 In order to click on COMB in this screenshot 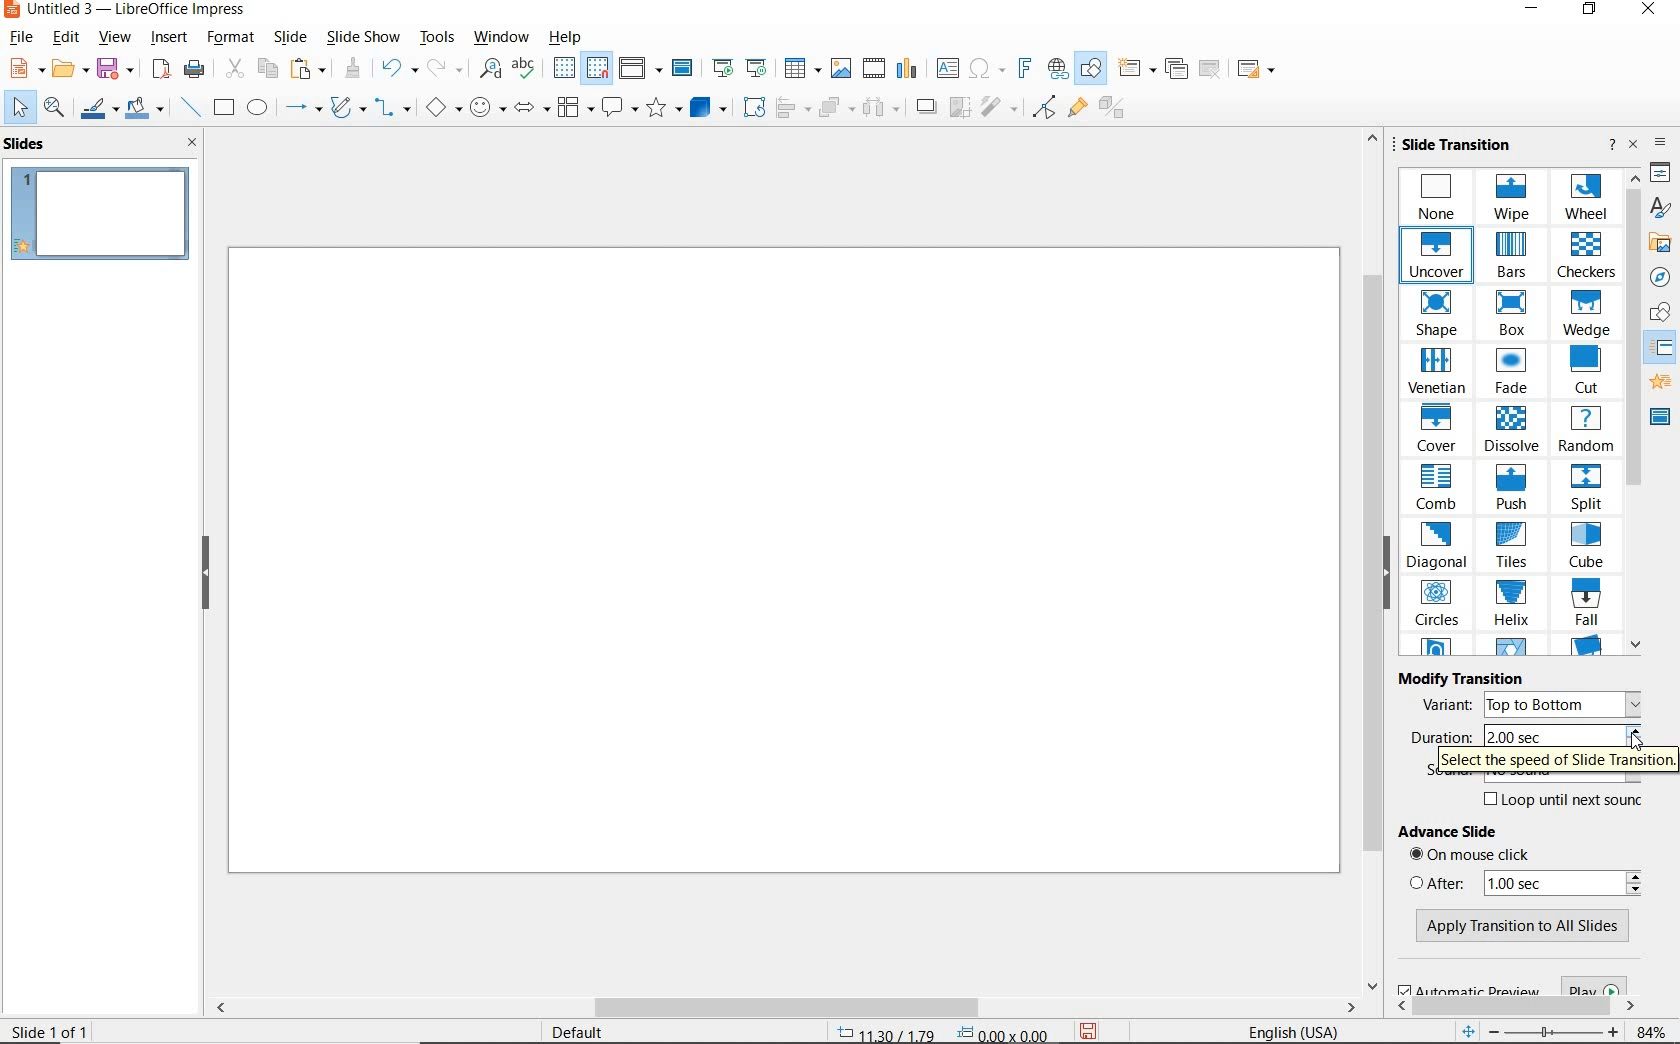, I will do `click(1438, 488)`.